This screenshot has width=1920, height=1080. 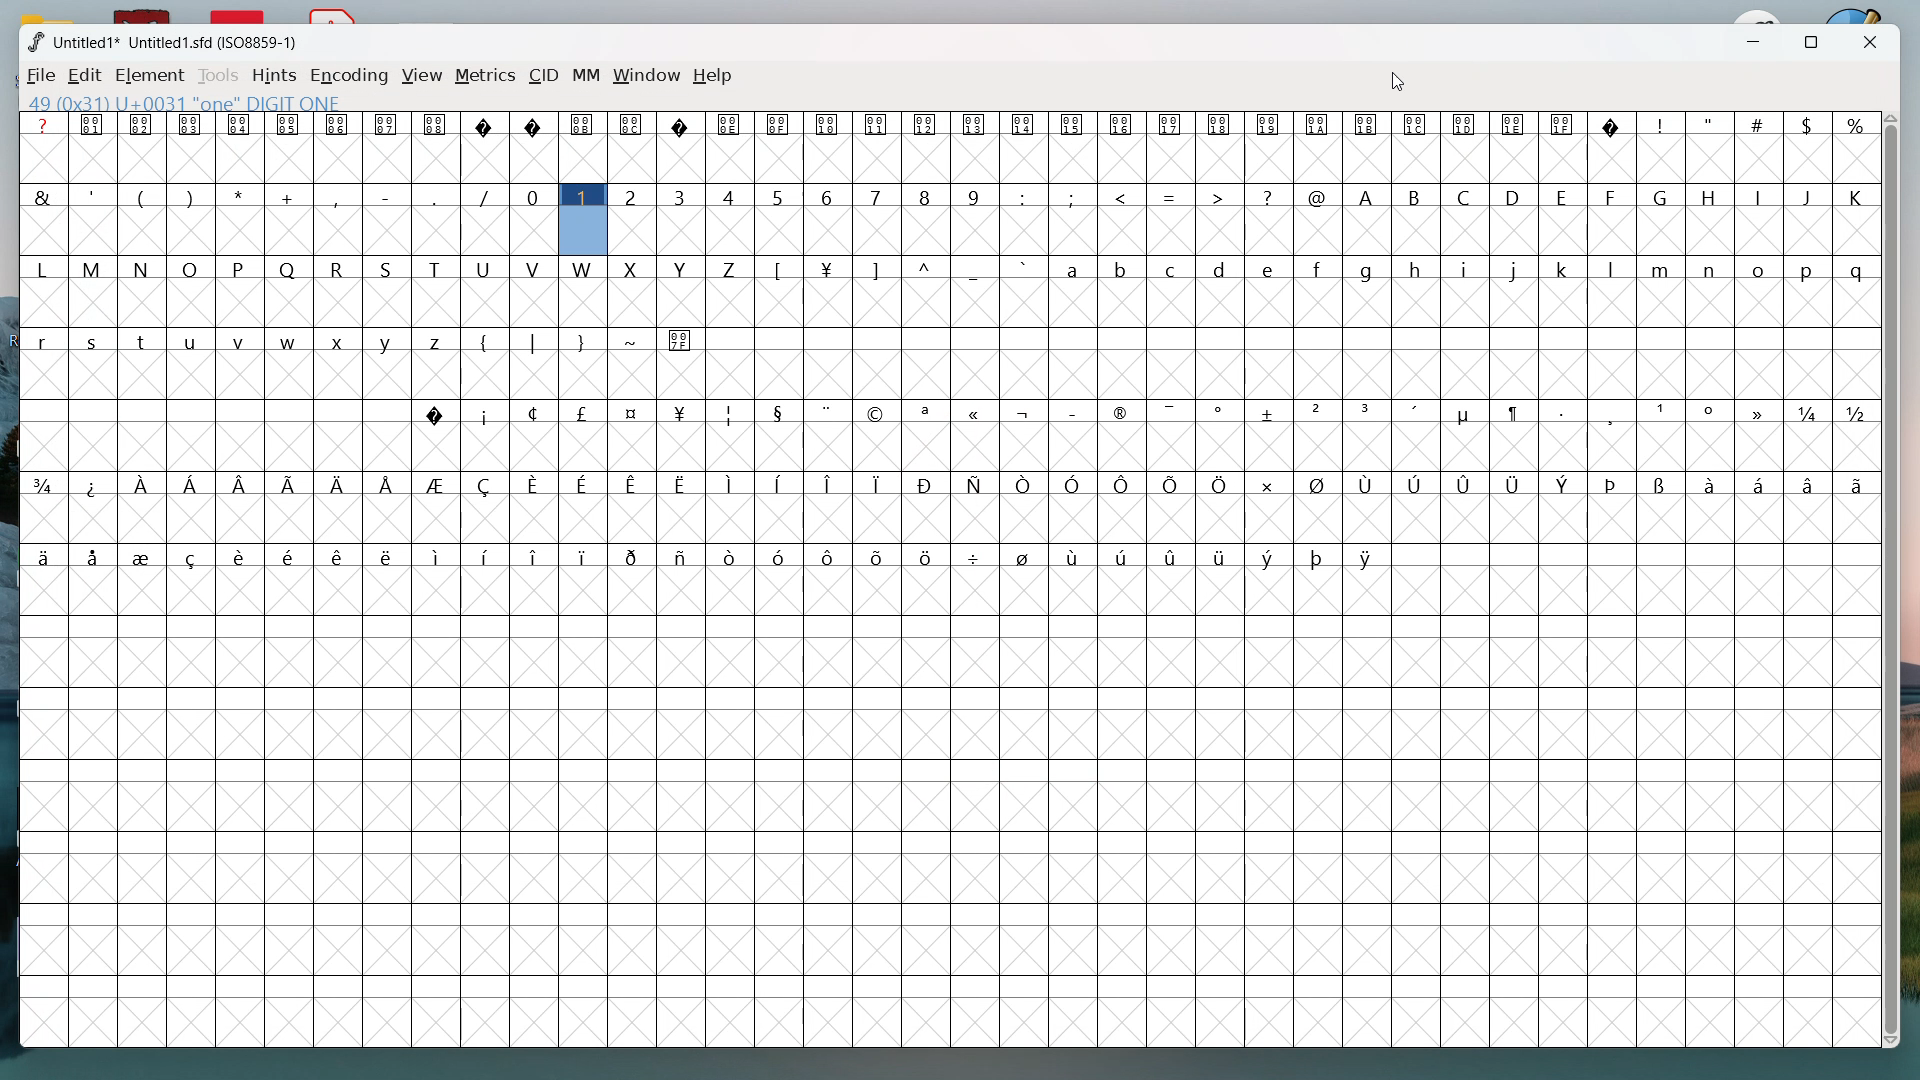 What do you see at coordinates (1370, 411) in the screenshot?
I see `symbol` at bounding box center [1370, 411].